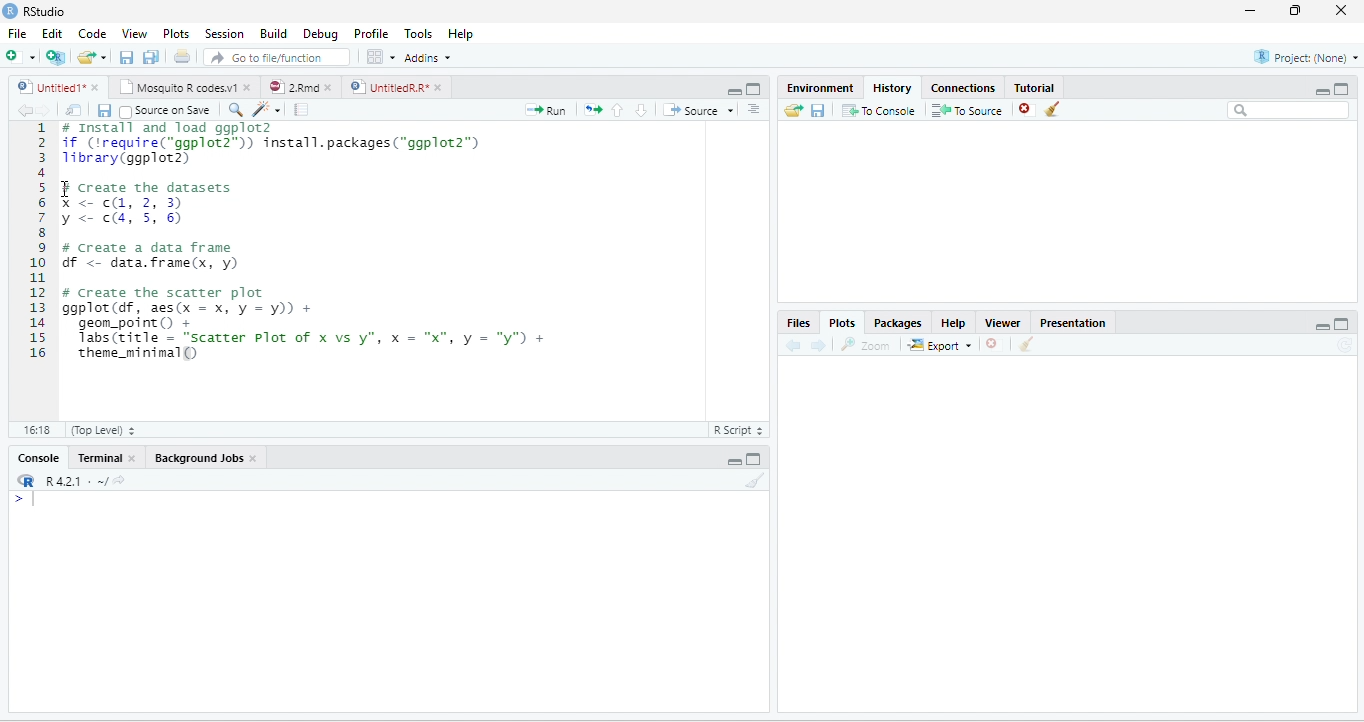  I want to click on restore, so click(1297, 11).